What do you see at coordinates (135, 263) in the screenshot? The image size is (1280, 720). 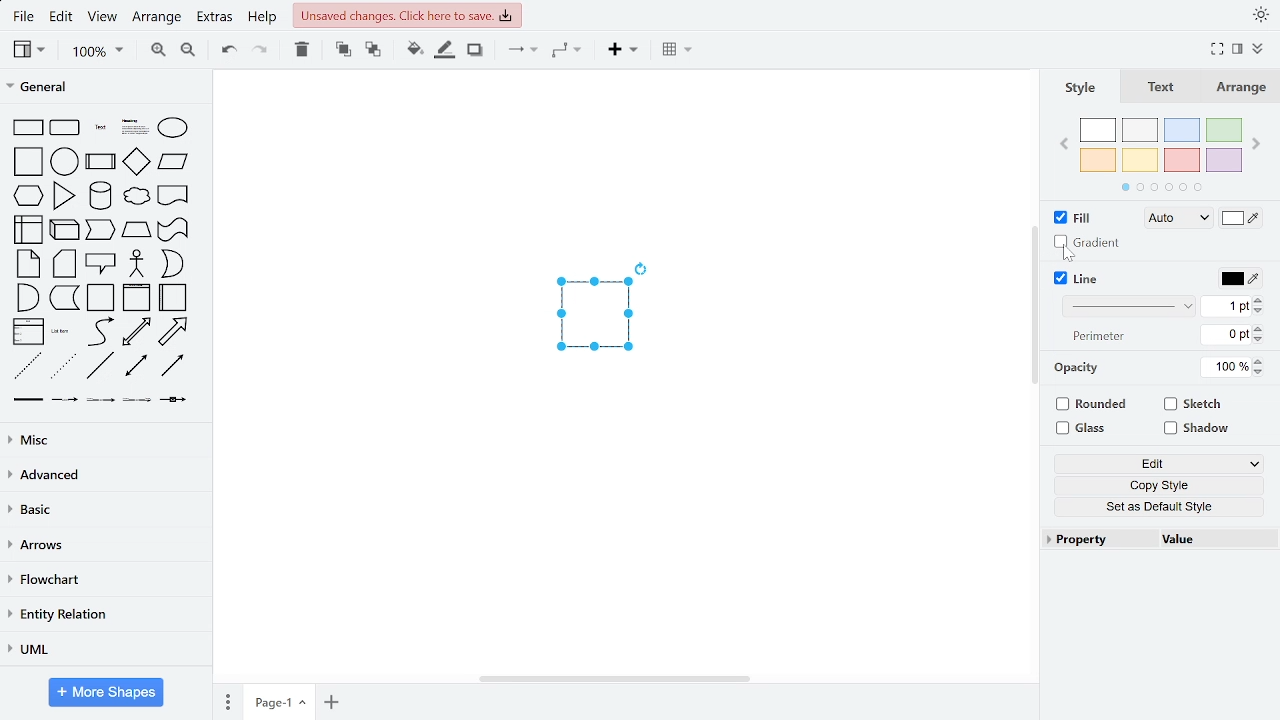 I see `general shapes` at bounding box center [135, 263].